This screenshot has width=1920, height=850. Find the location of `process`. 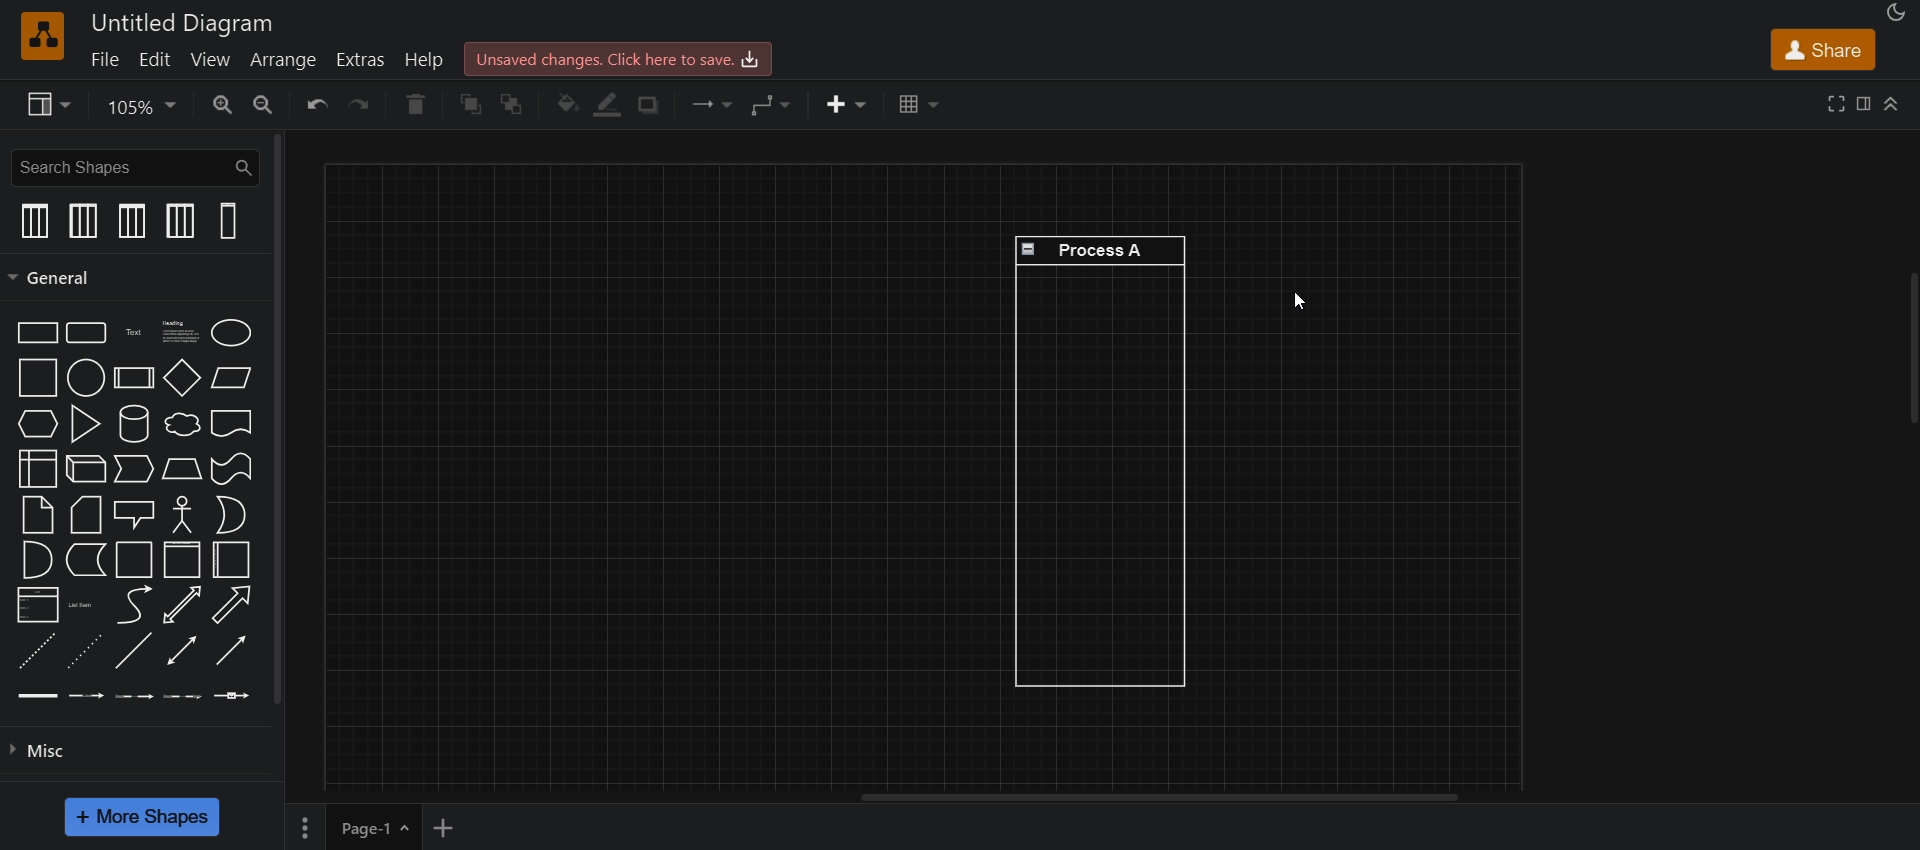

process is located at coordinates (135, 378).